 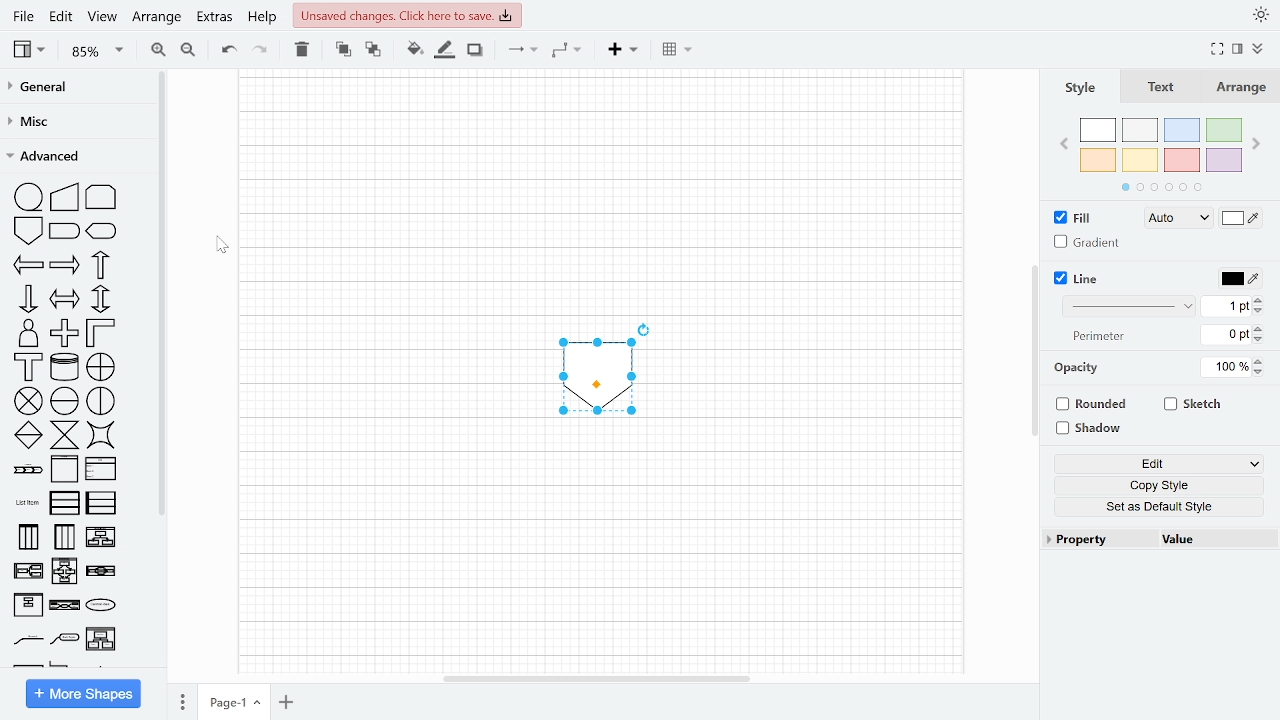 I want to click on ellipse with vertical connector, so click(x=102, y=401).